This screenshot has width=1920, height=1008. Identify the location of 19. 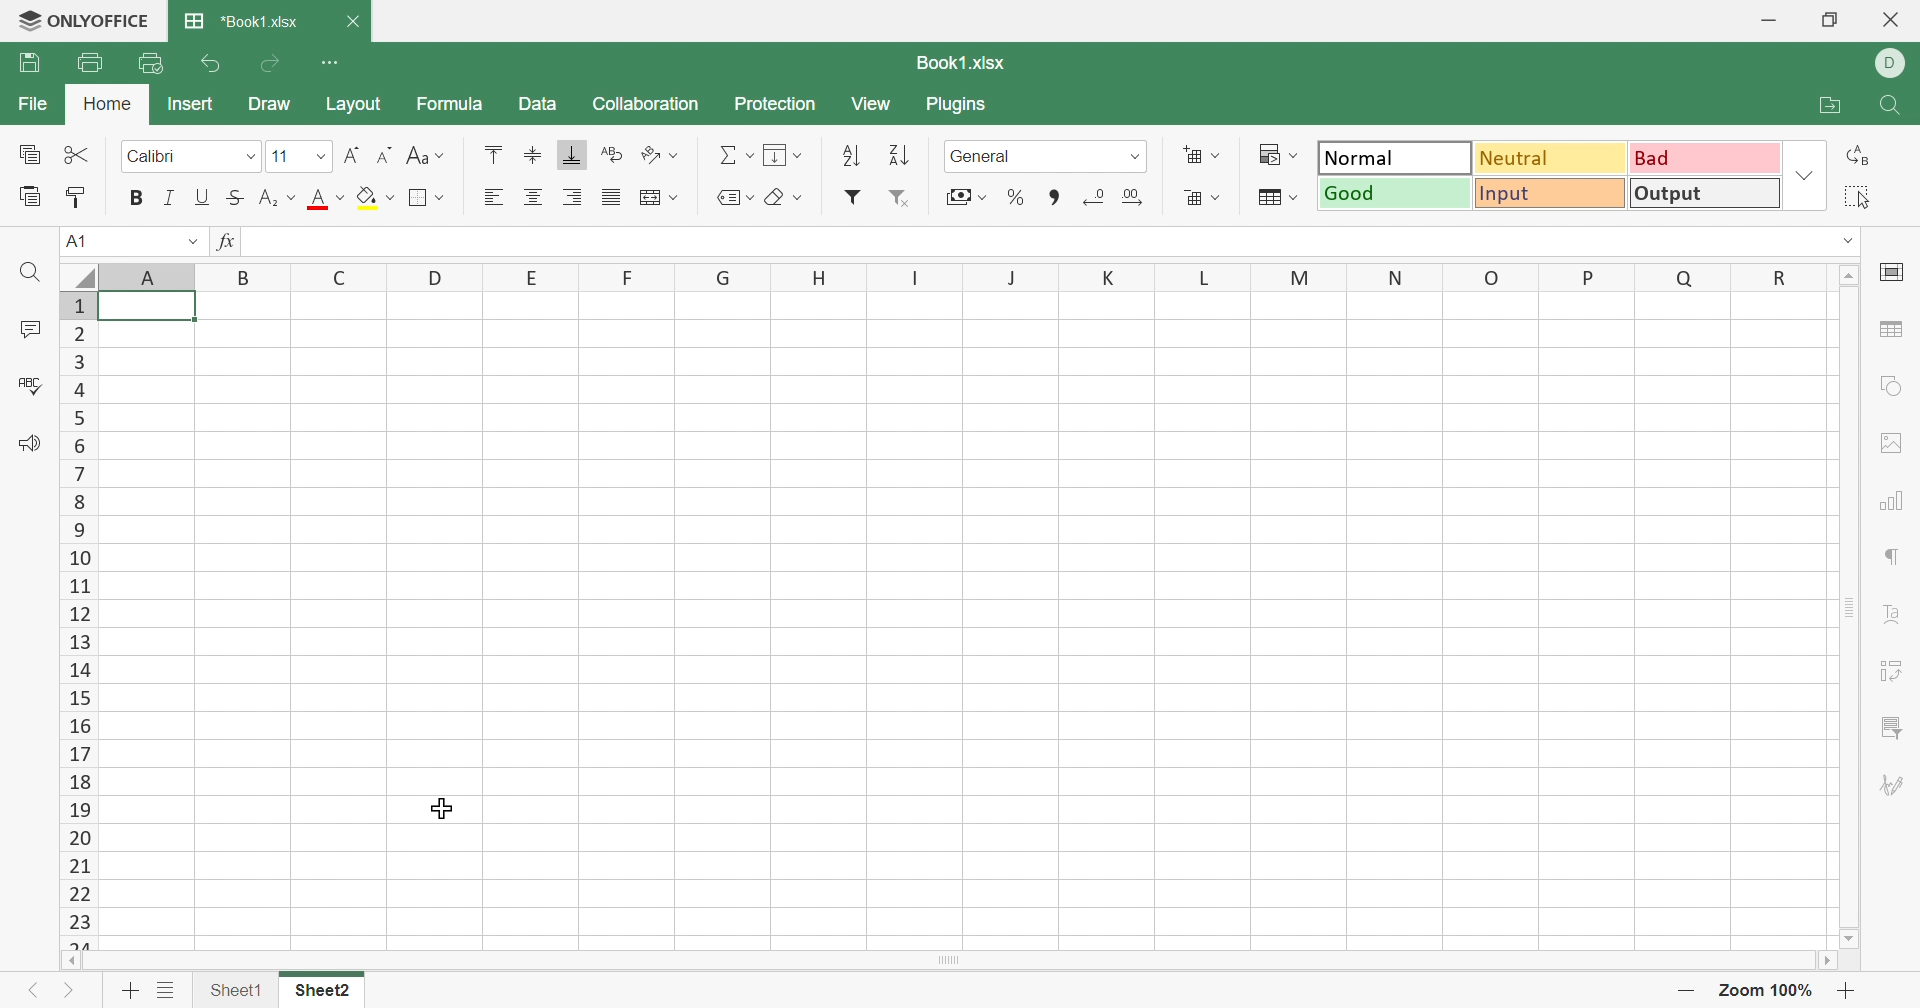
(77, 811).